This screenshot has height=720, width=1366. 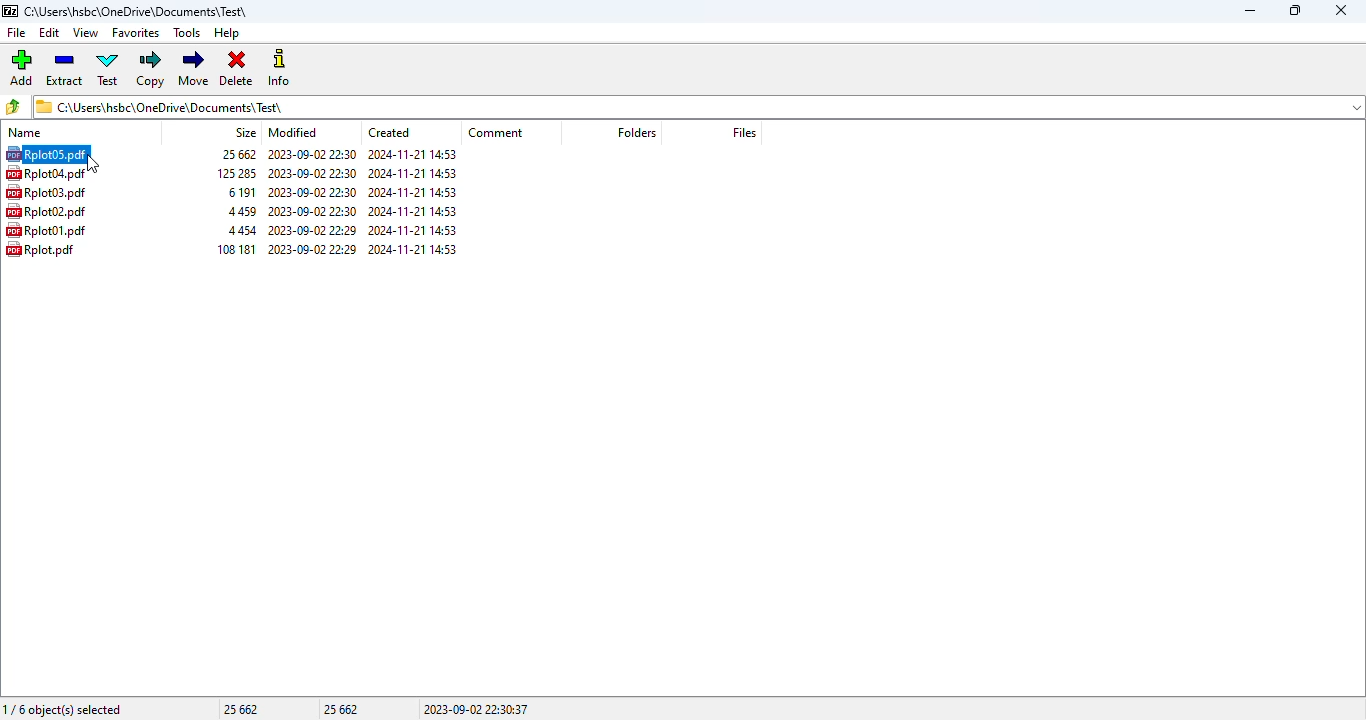 I want to click on info, so click(x=281, y=68).